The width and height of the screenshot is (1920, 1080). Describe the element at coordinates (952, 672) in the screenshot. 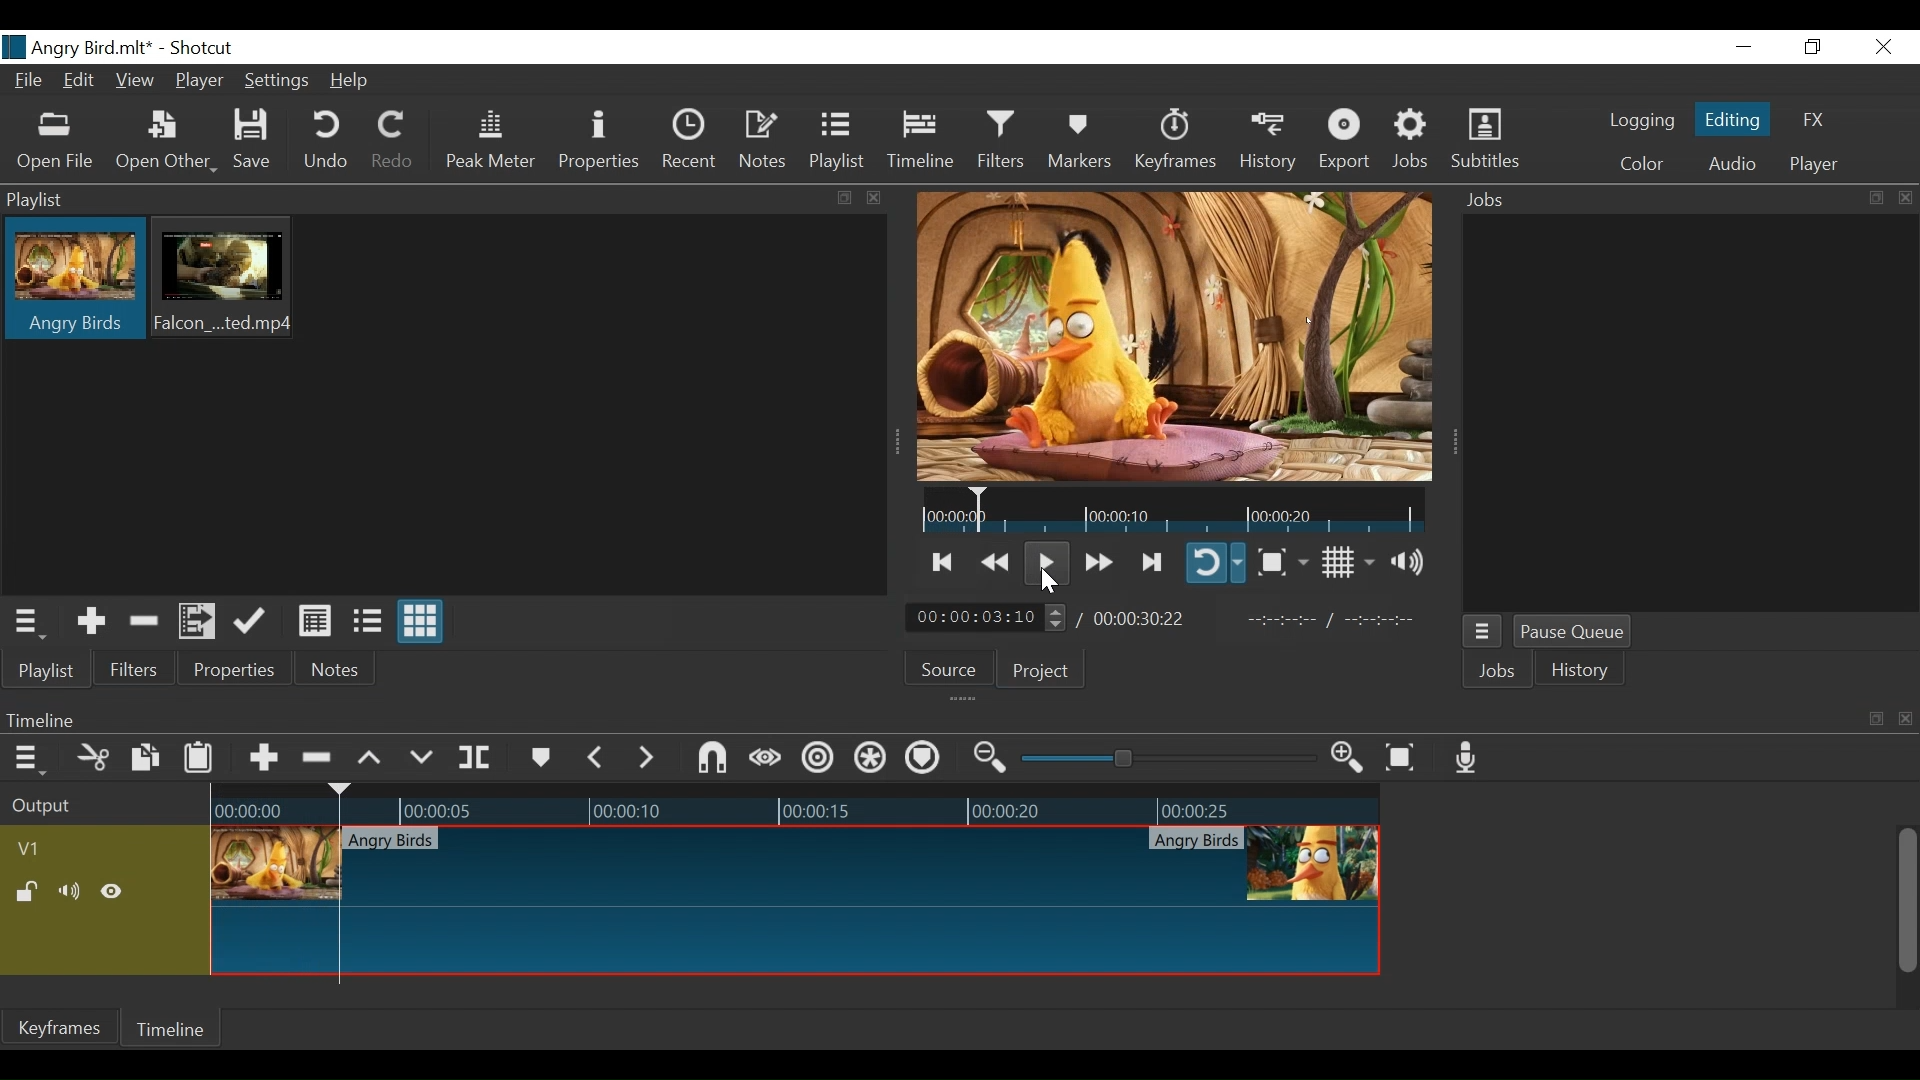

I see `Source` at that location.